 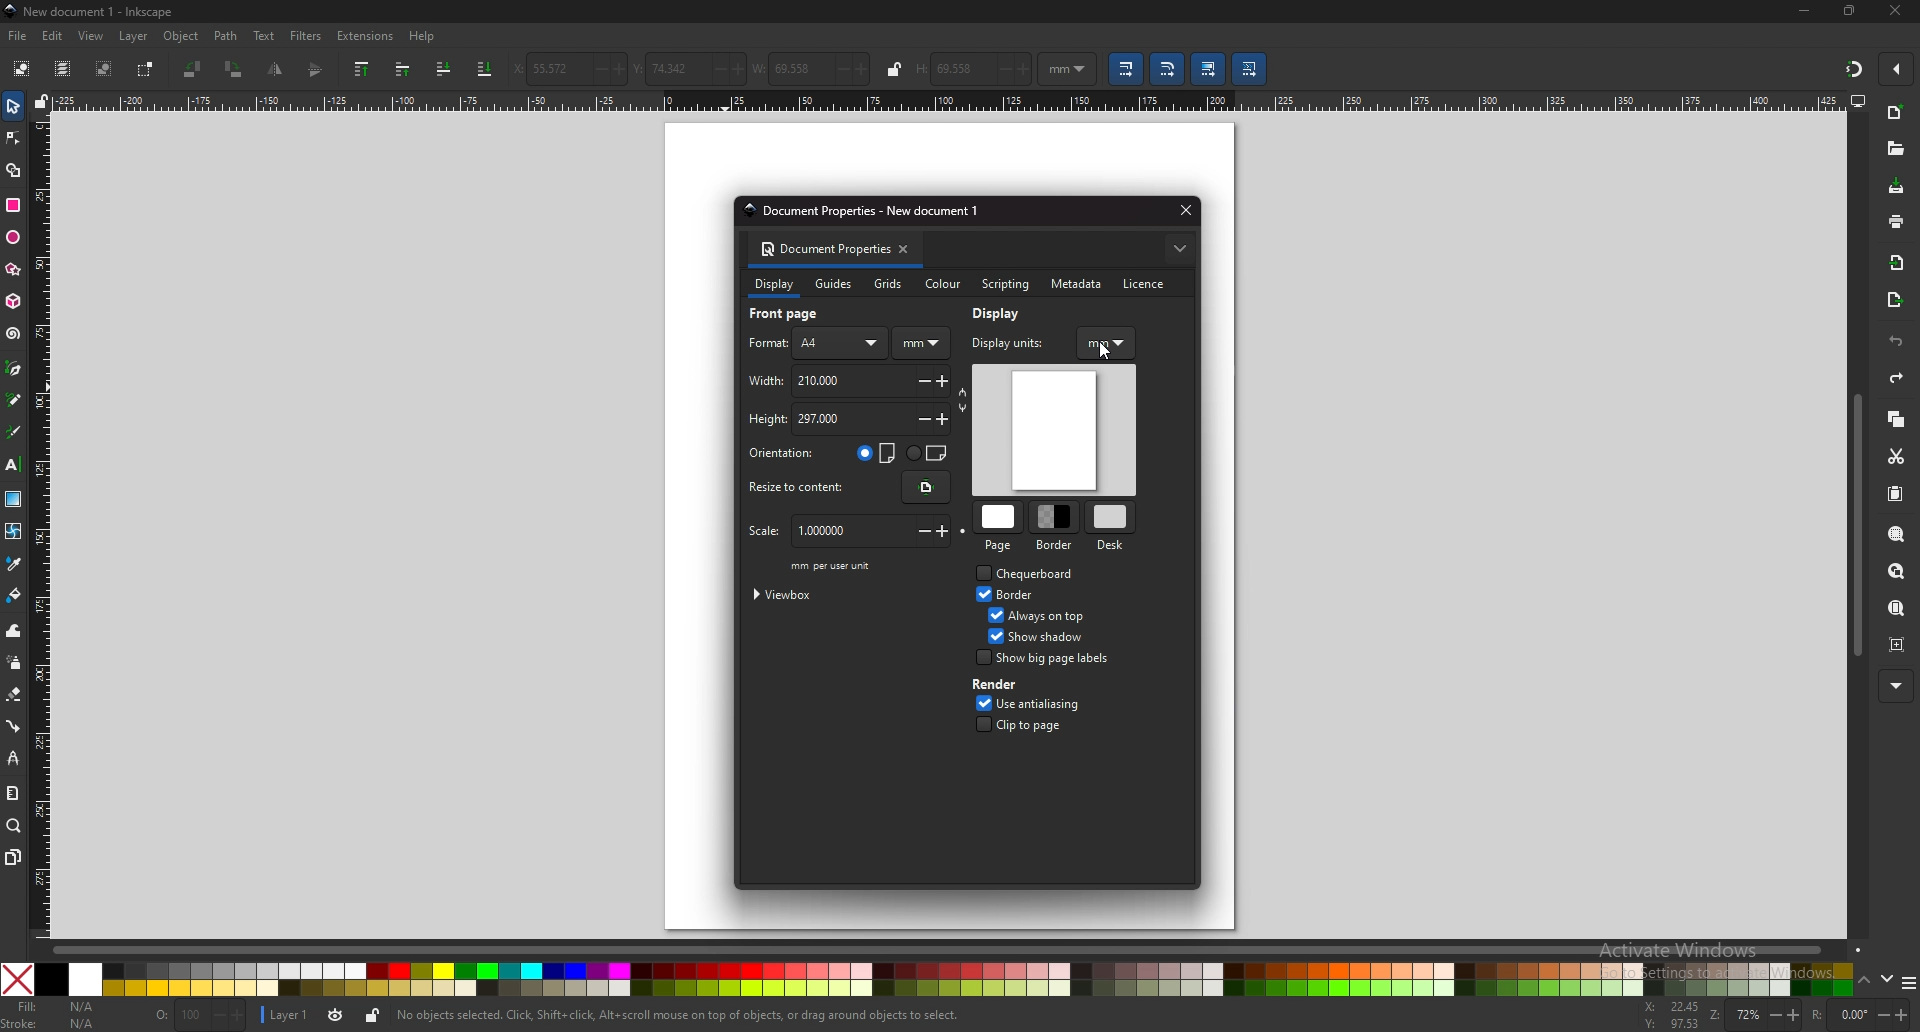 I want to click on +, so click(x=1027, y=70).